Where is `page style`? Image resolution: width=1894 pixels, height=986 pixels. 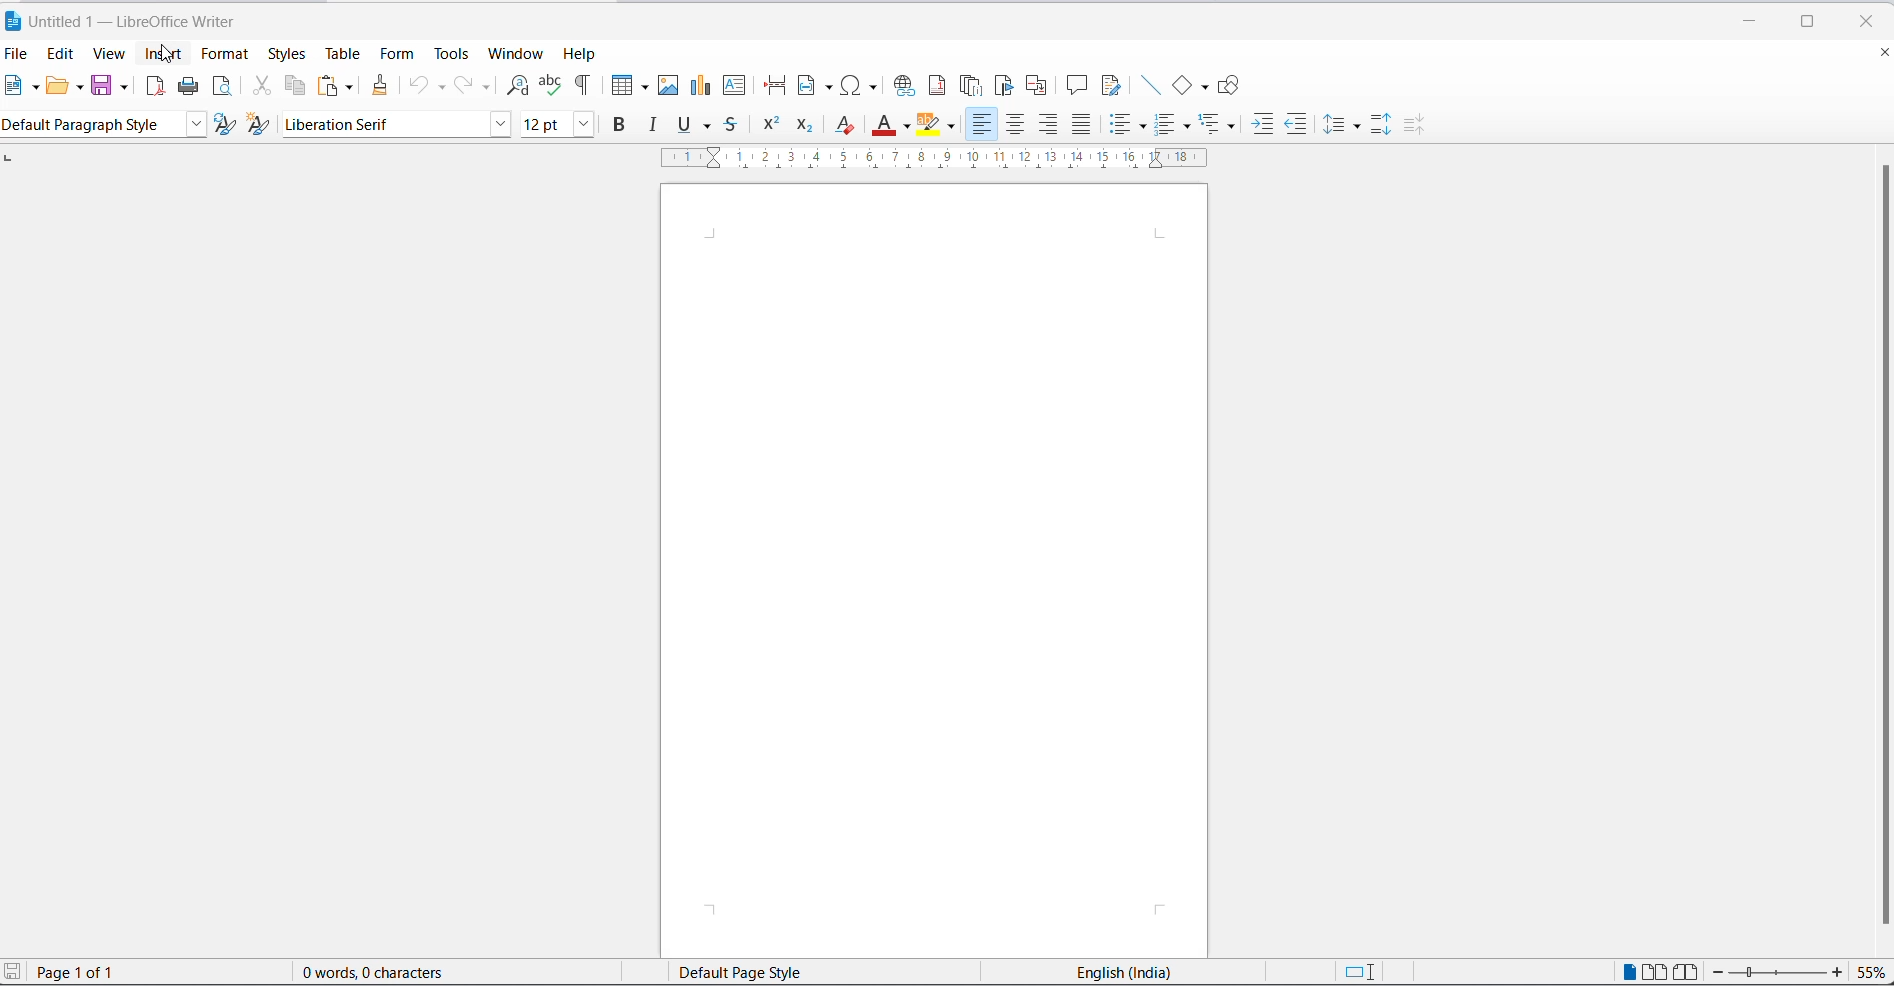 page style is located at coordinates (764, 971).